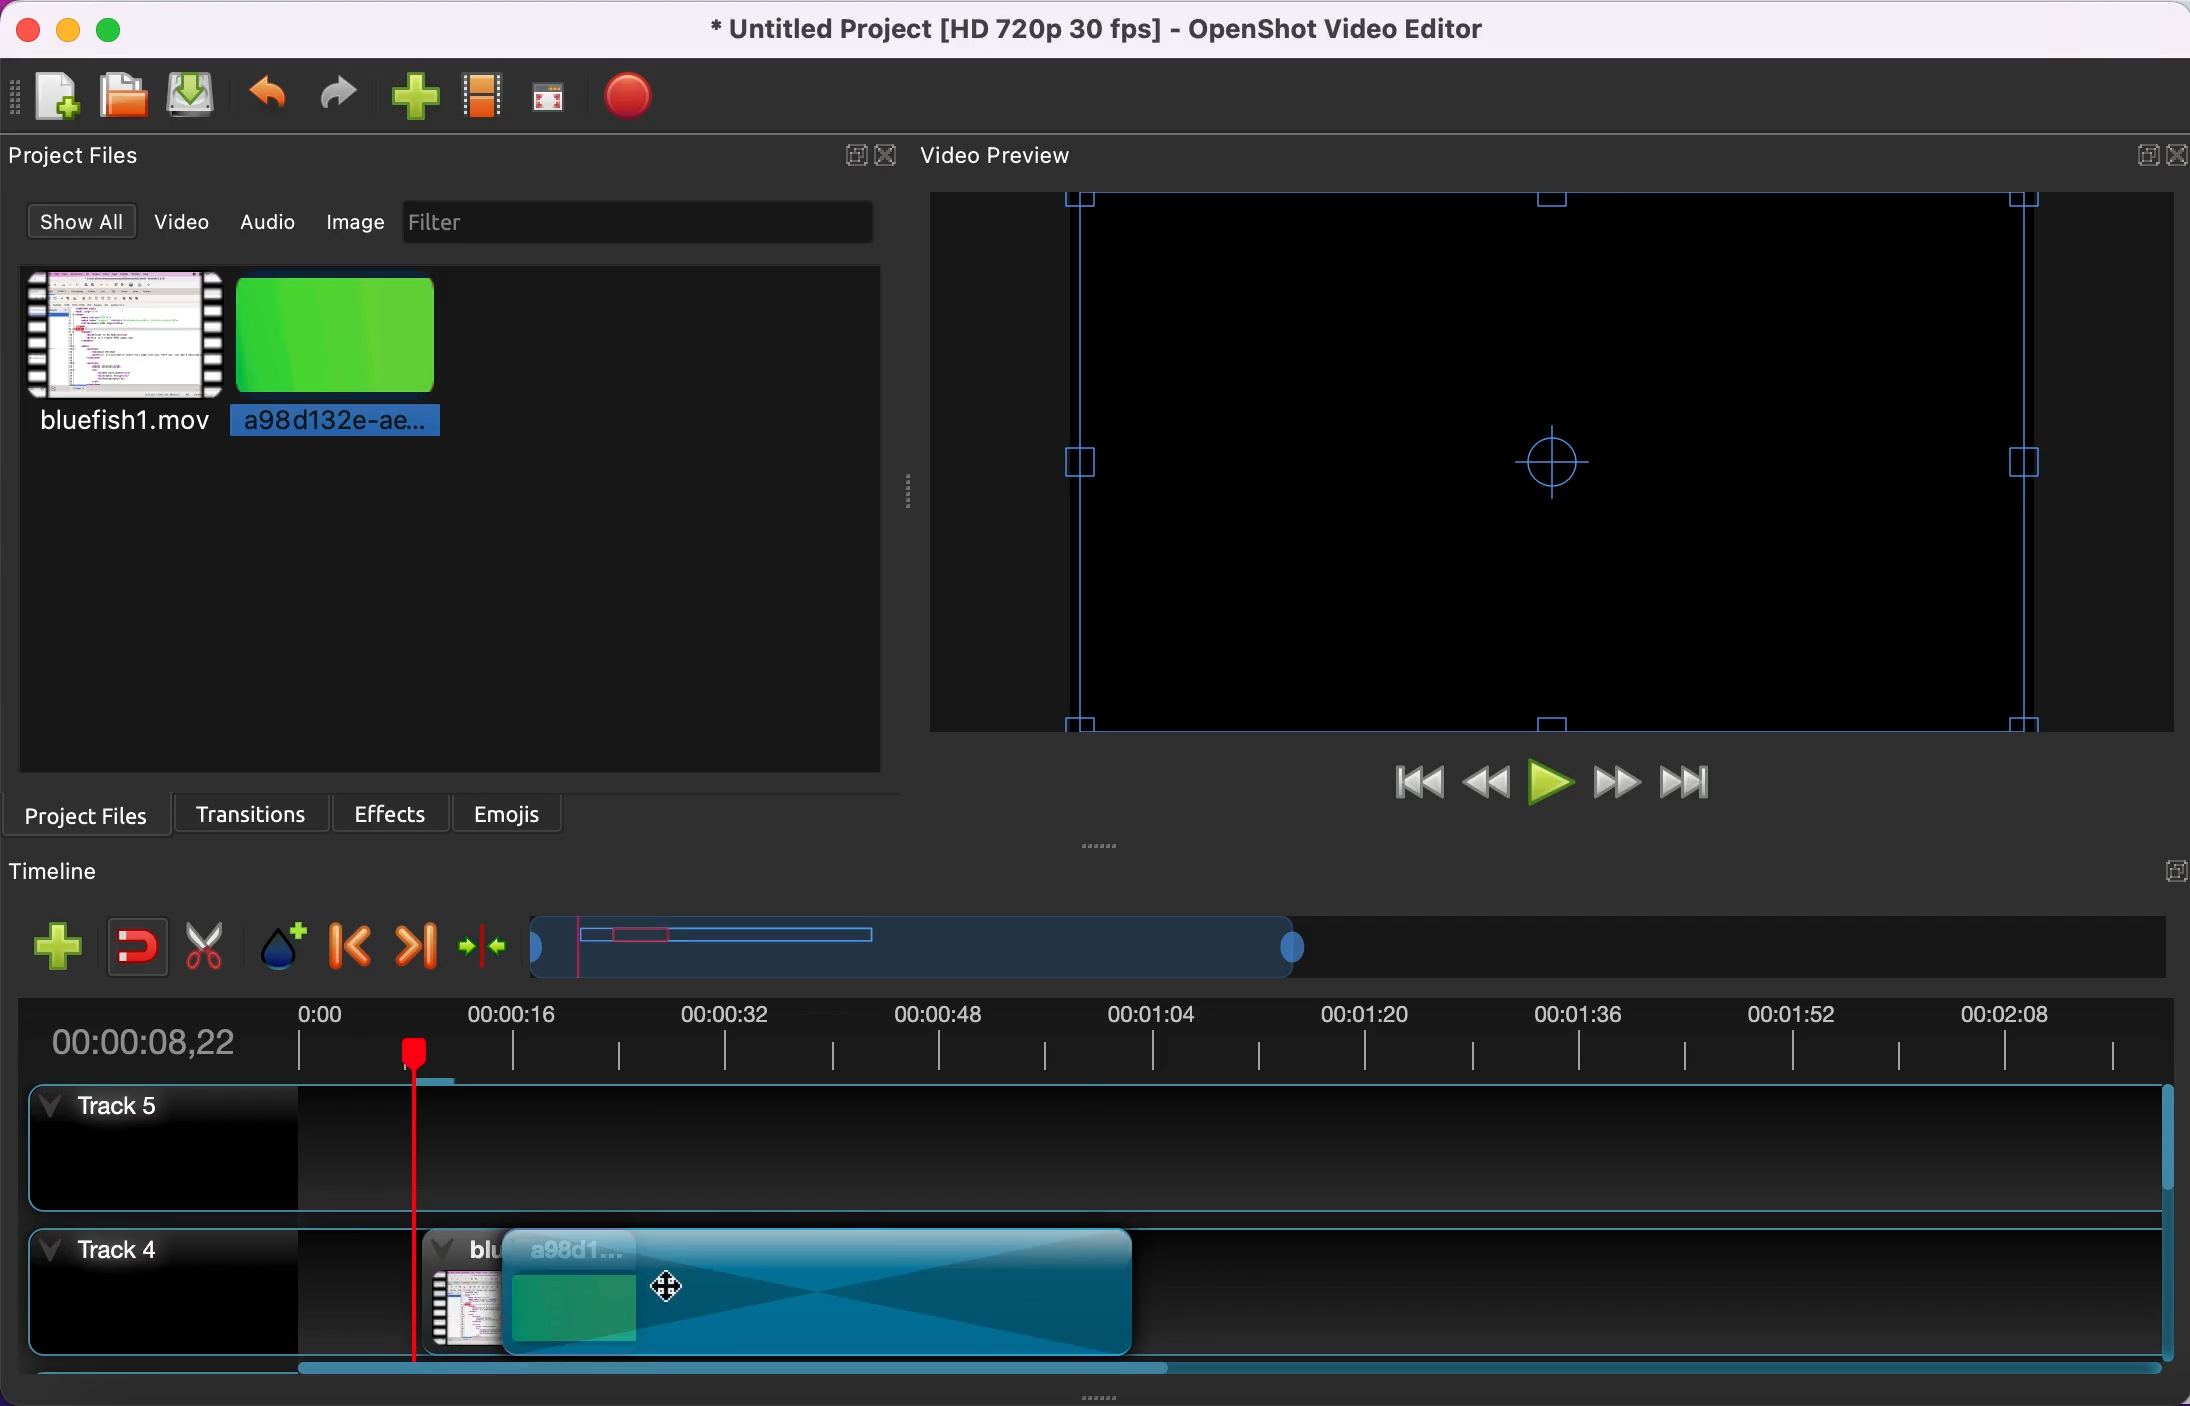  I want to click on center the timeline, so click(485, 945).